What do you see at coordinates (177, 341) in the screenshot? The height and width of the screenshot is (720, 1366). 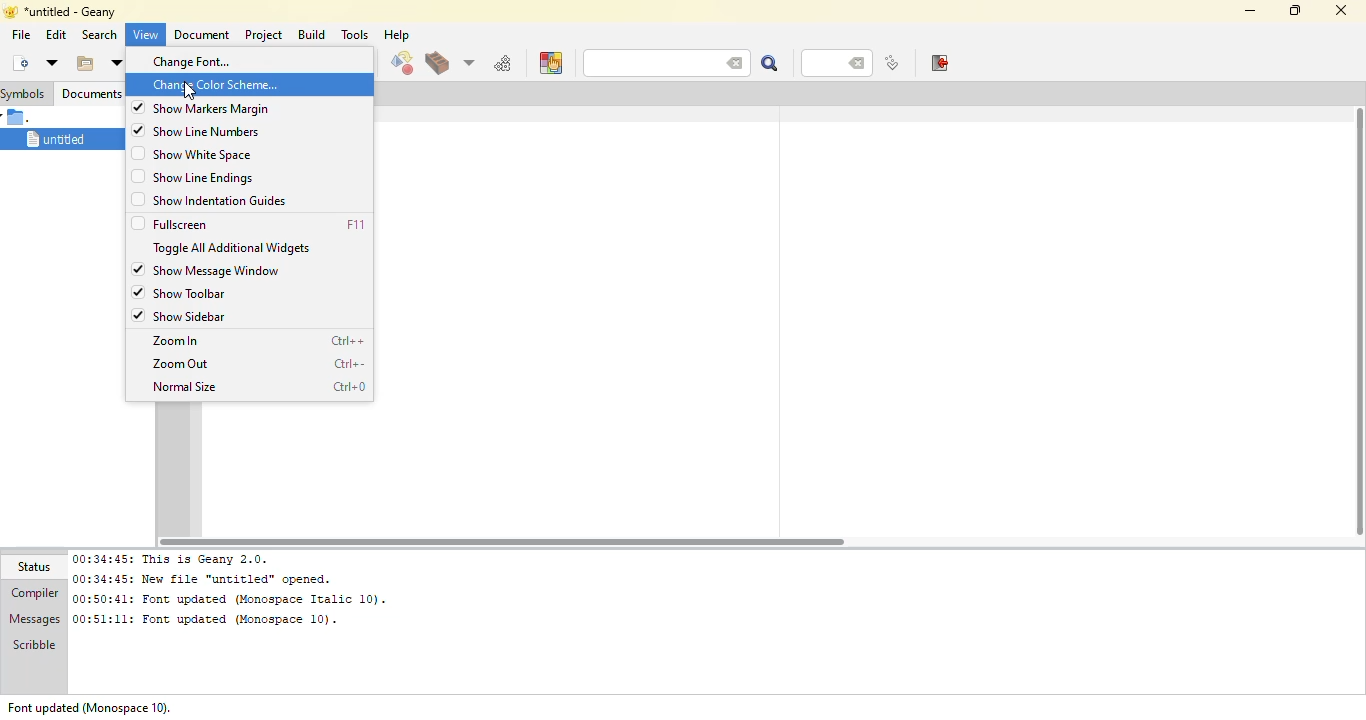 I see `zoom in` at bounding box center [177, 341].